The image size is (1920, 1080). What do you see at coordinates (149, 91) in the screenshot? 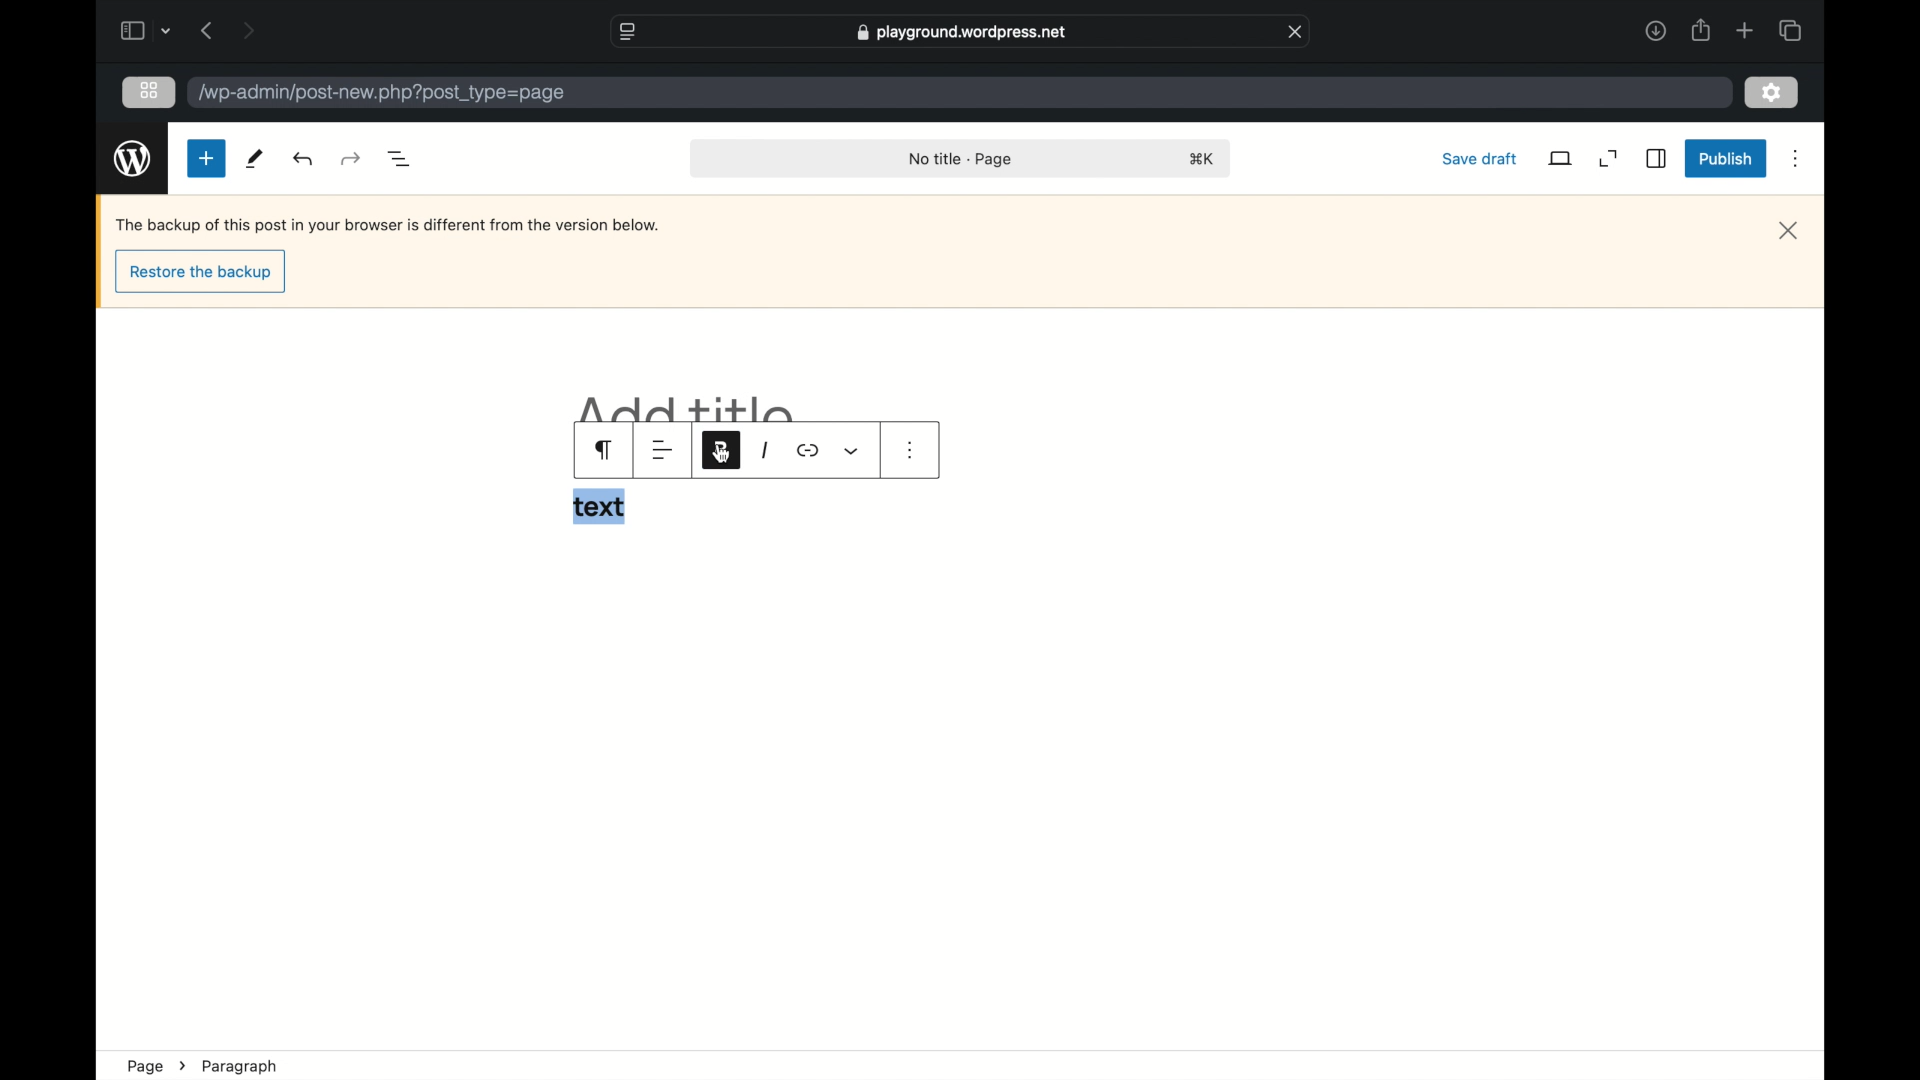
I see `grid view` at bounding box center [149, 91].